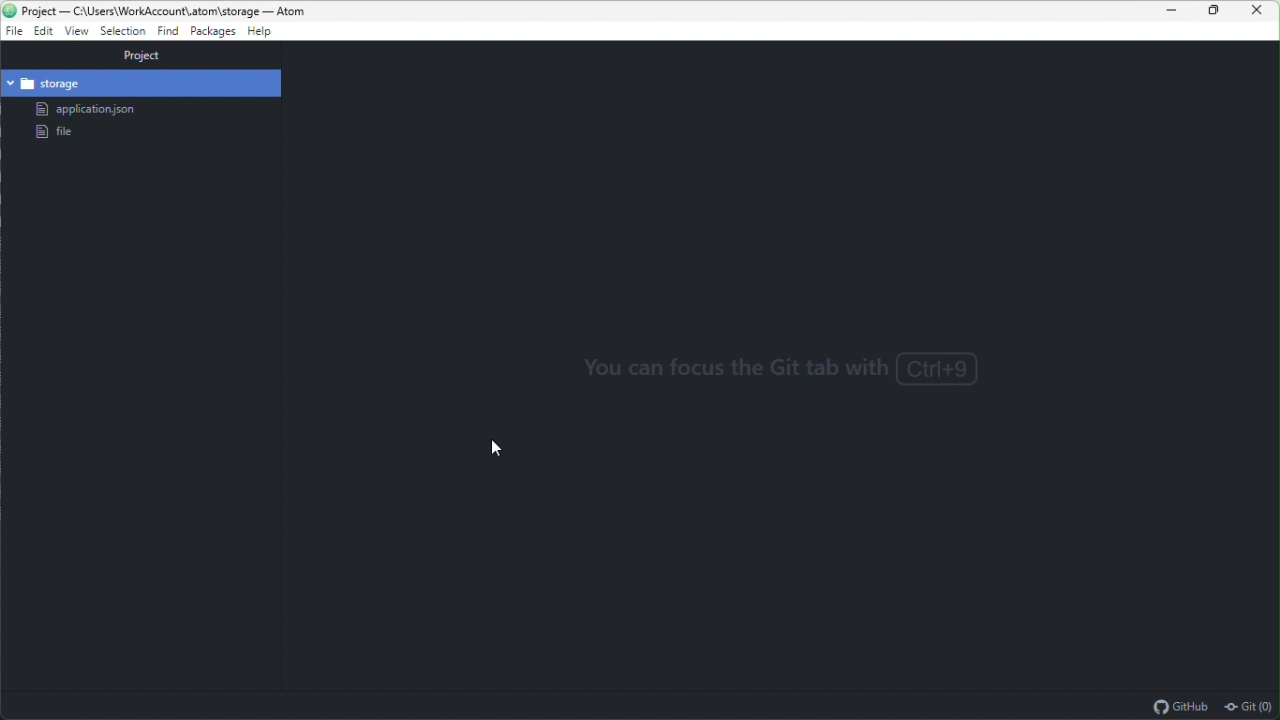  I want to click on view, so click(77, 32).